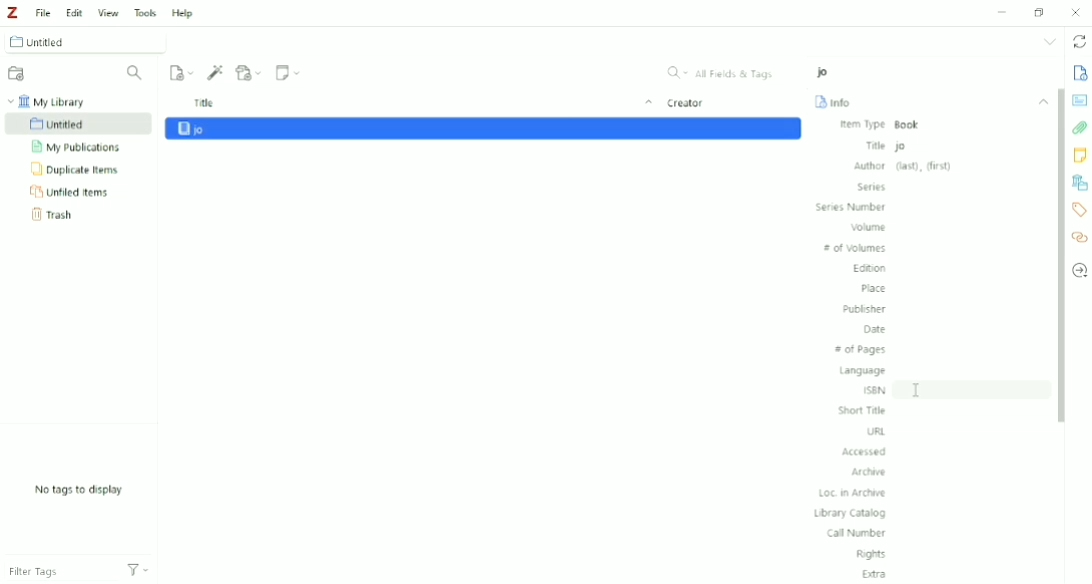 Image resolution: width=1092 pixels, height=584 pixels. I want to click on Collapse section, so click(1040, 99).